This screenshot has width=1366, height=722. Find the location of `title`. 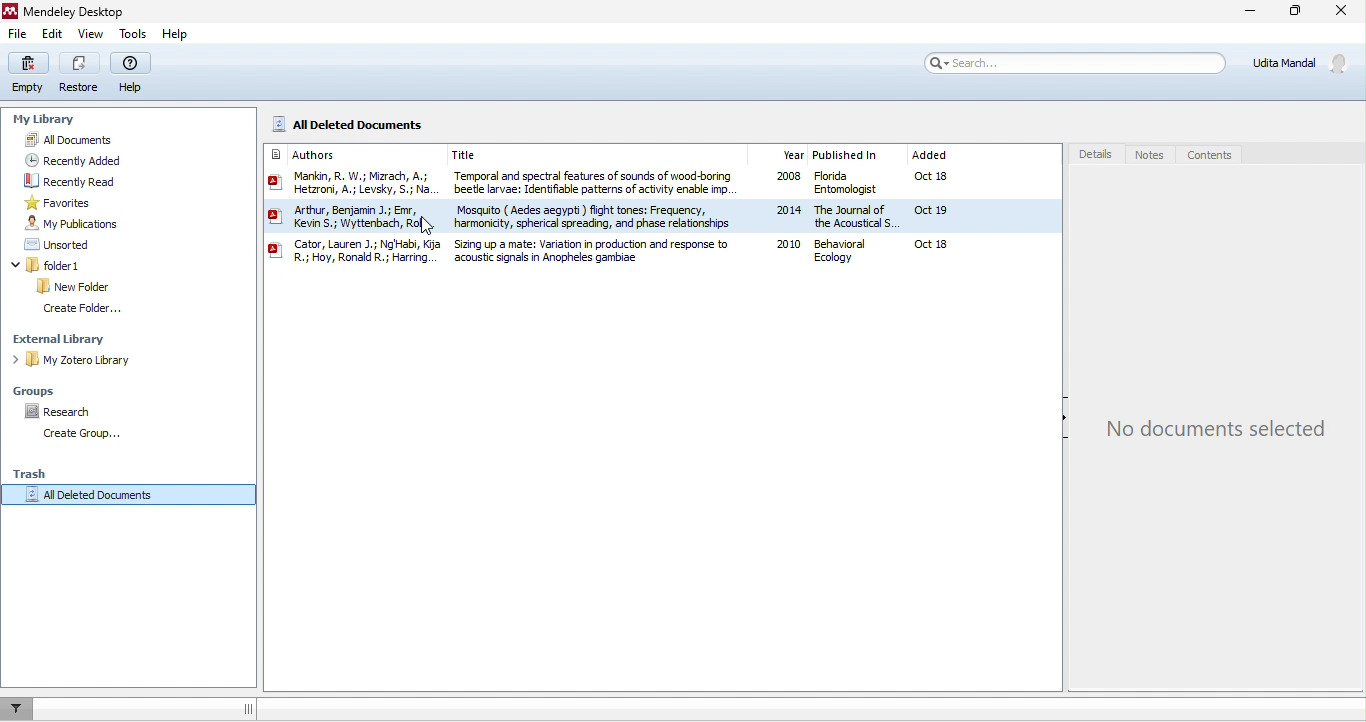

title is located at coordinates (490, 152).